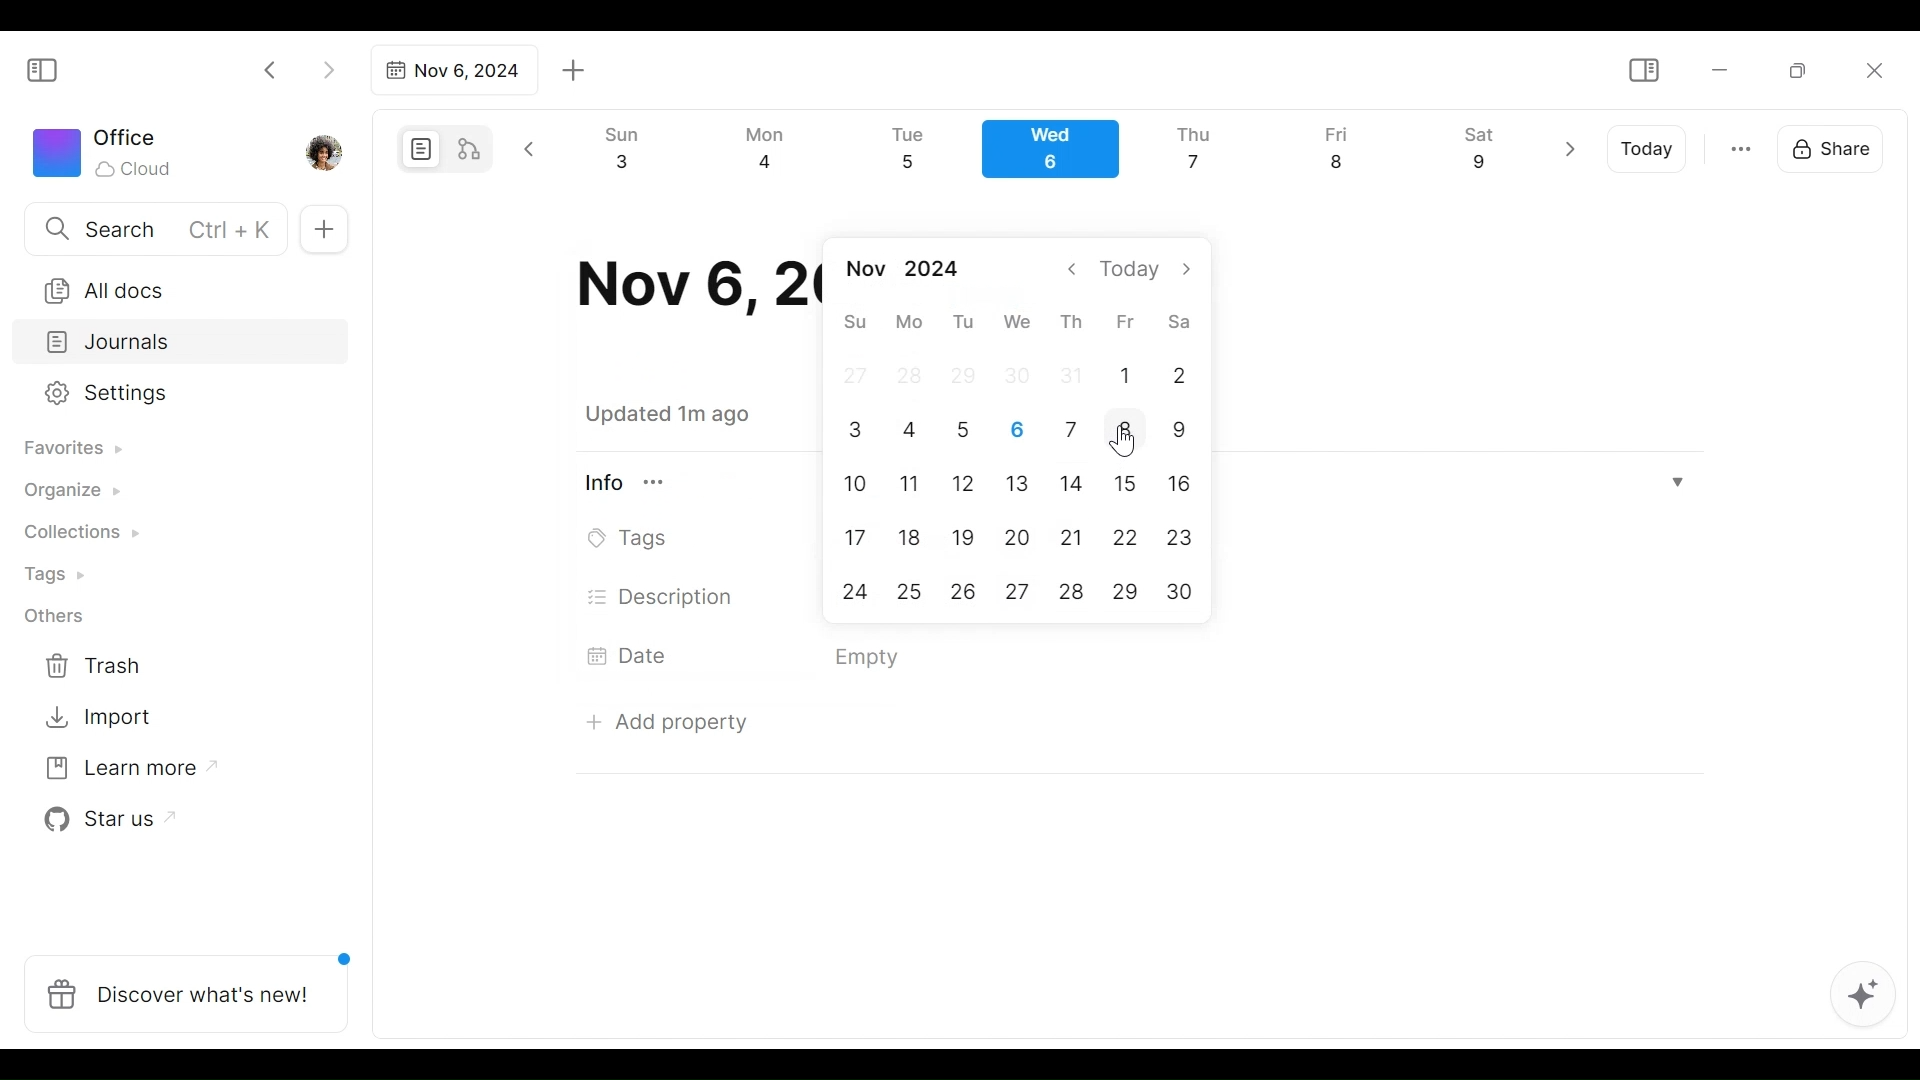 The width and height of the screenshot is (1920, 1080). Describe the element at coordinates (182, 344) in the screenshot. I see `Journals` at that location.